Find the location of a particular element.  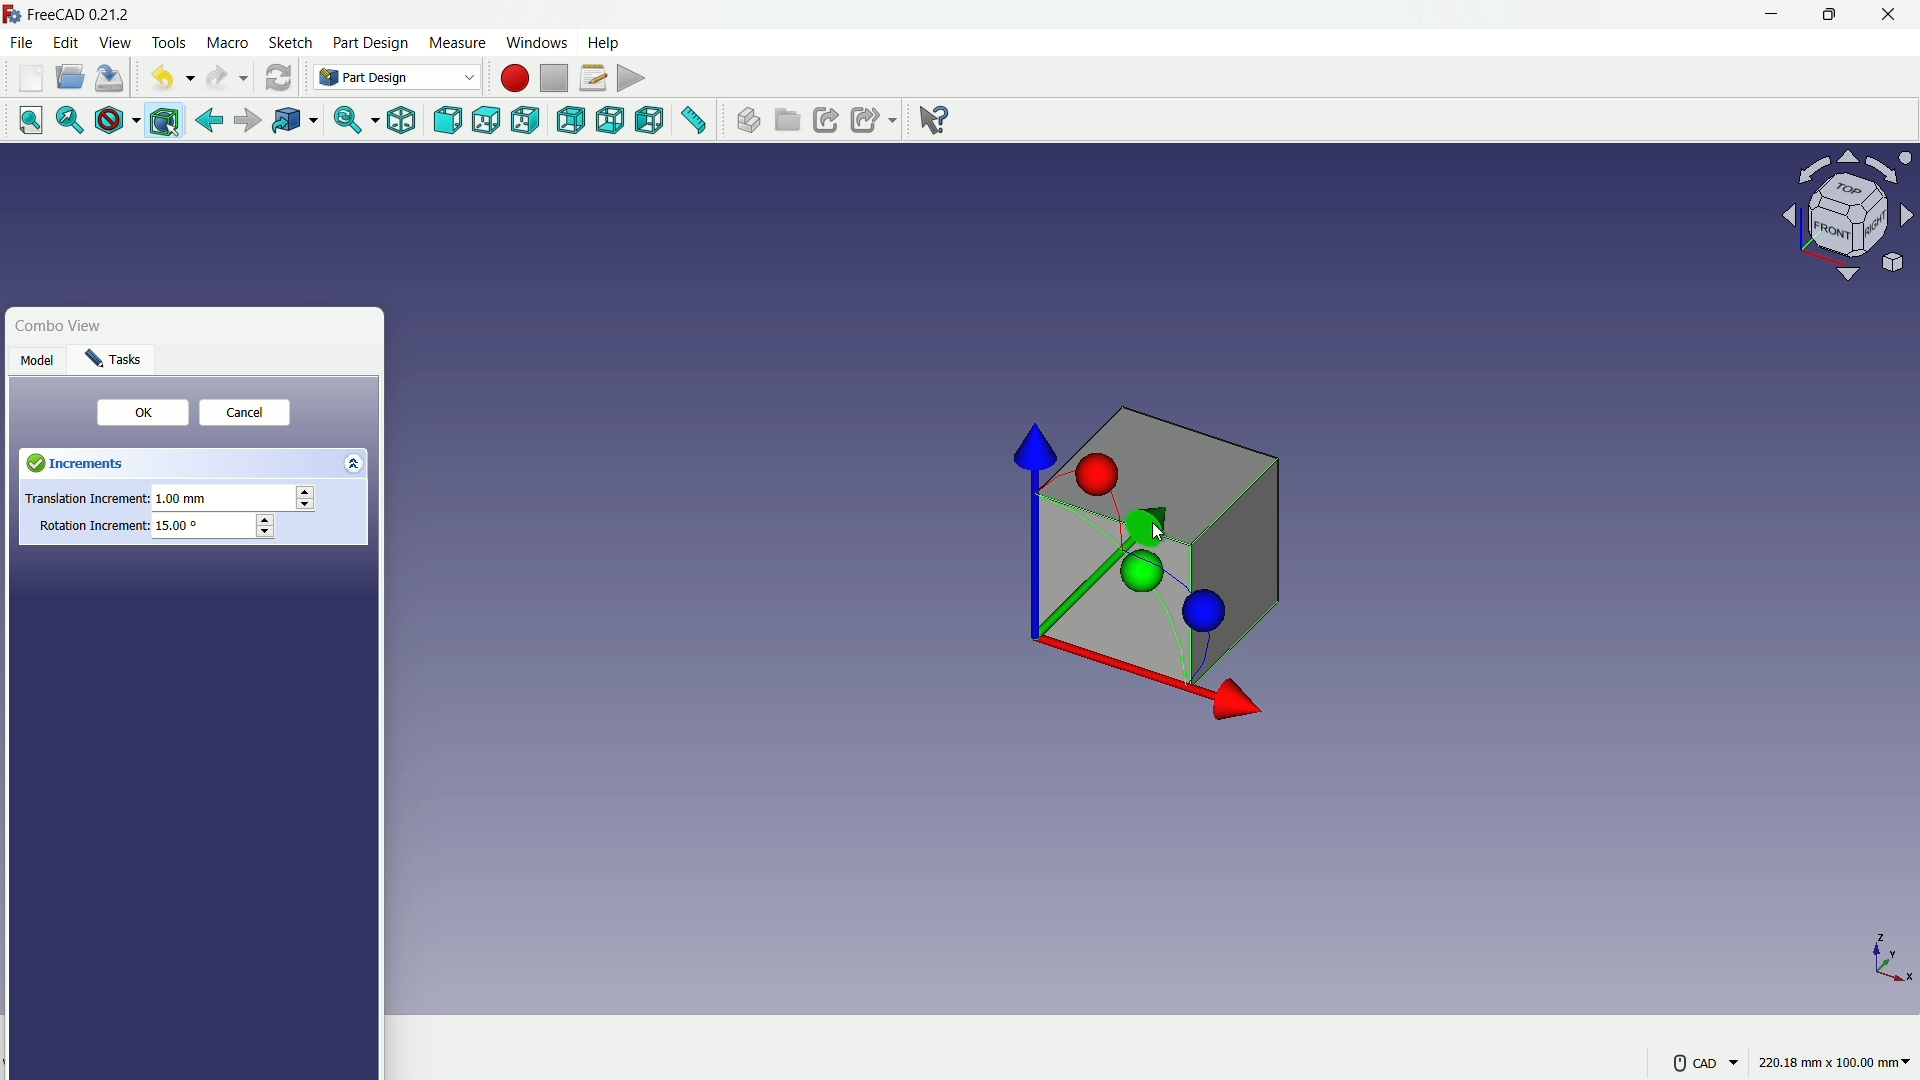

Increments is located at coordinates (74, 463).